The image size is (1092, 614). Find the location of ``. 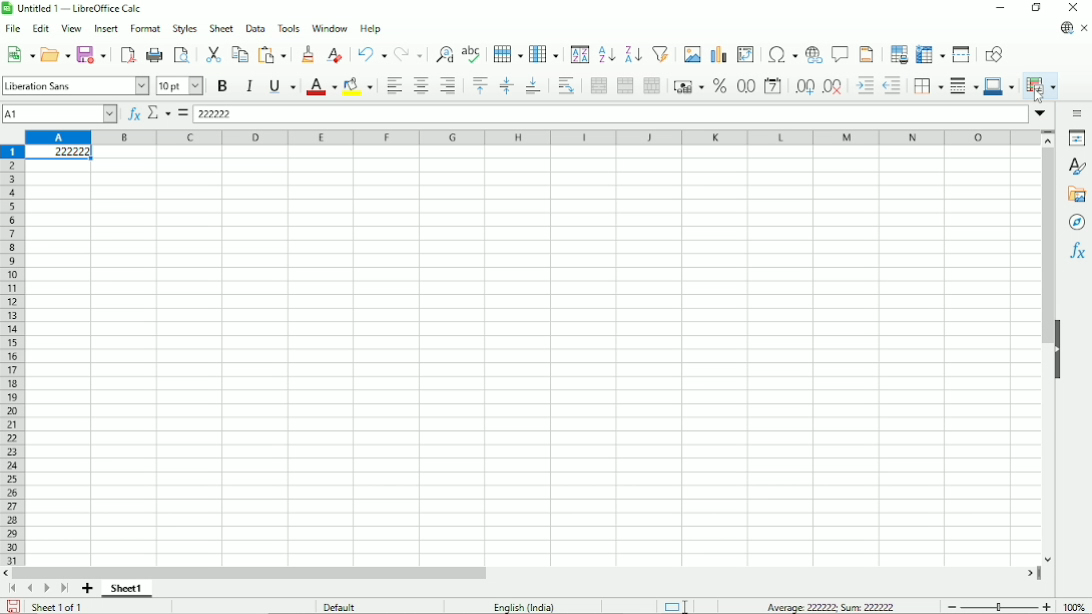

 is located at coordinates (1073, 8).